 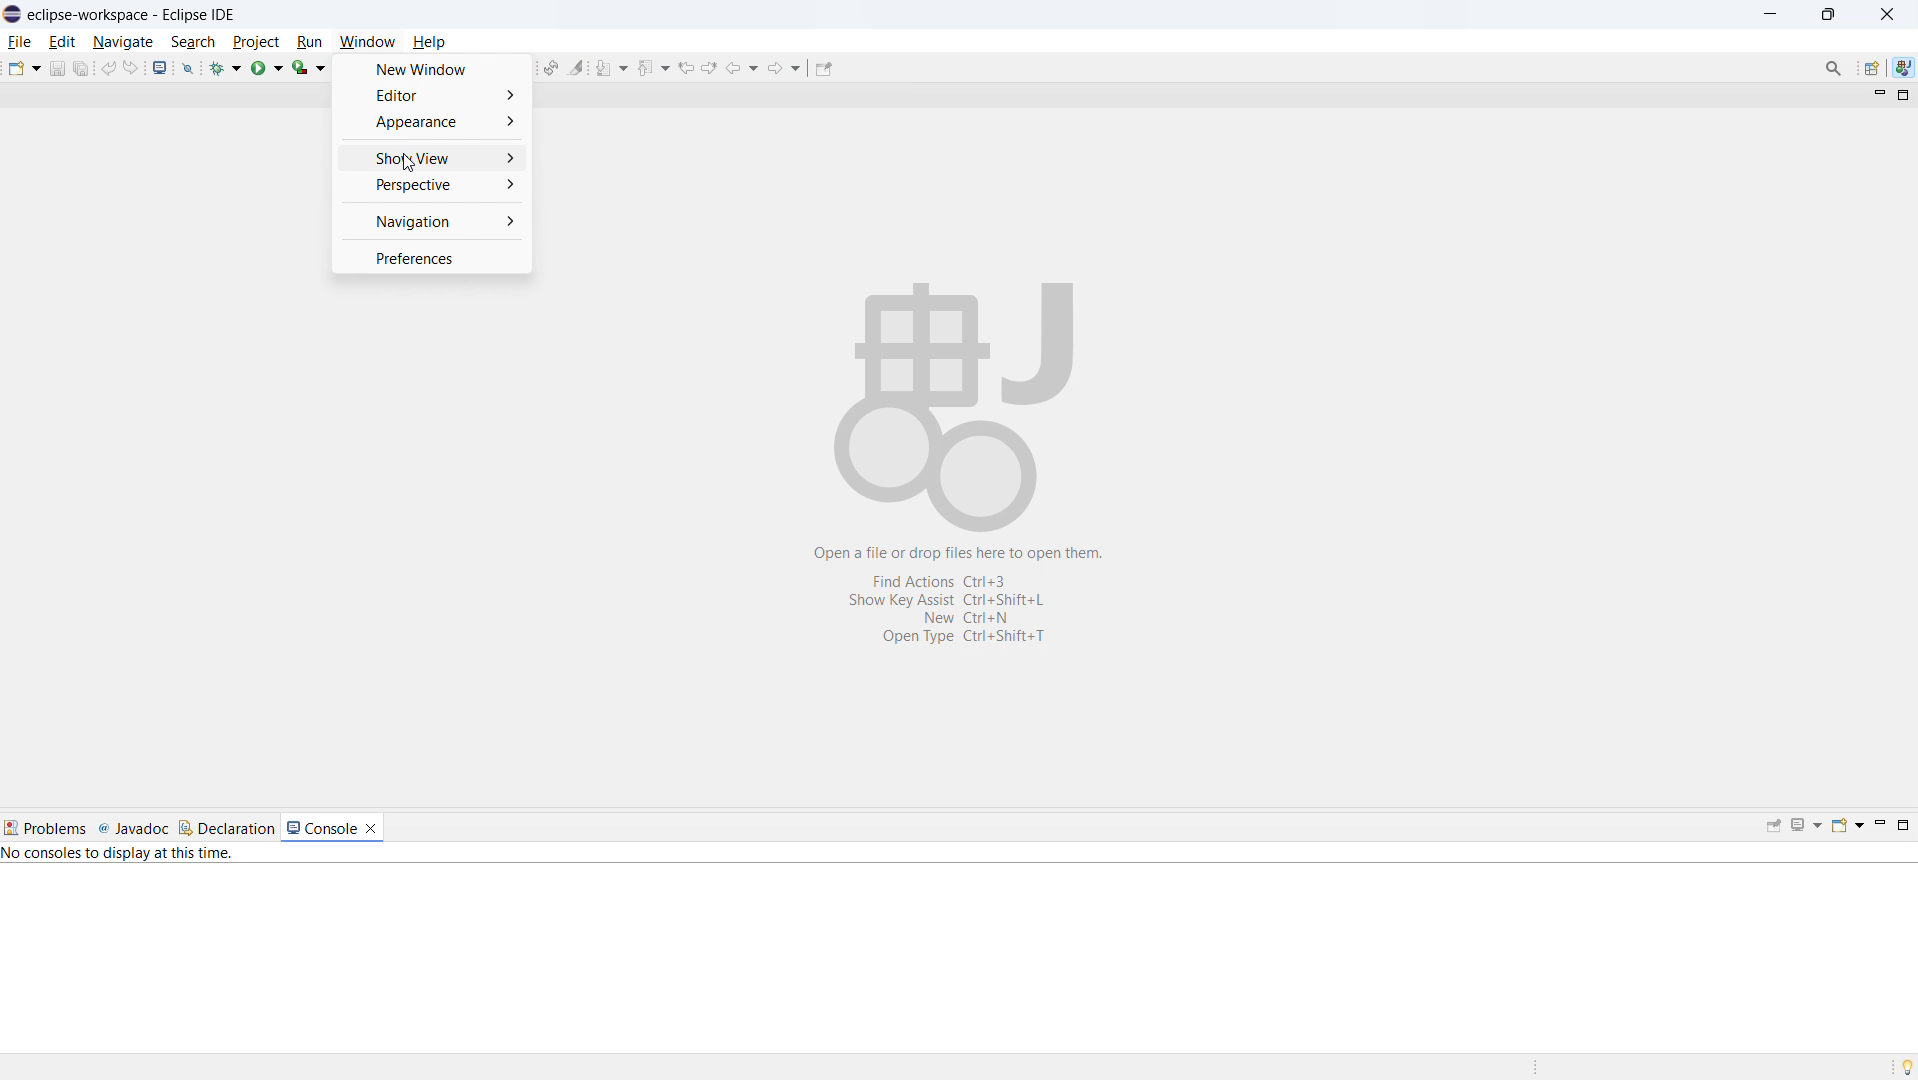 I want to click on No consoles to display at this time., so click(x=128, y=857).